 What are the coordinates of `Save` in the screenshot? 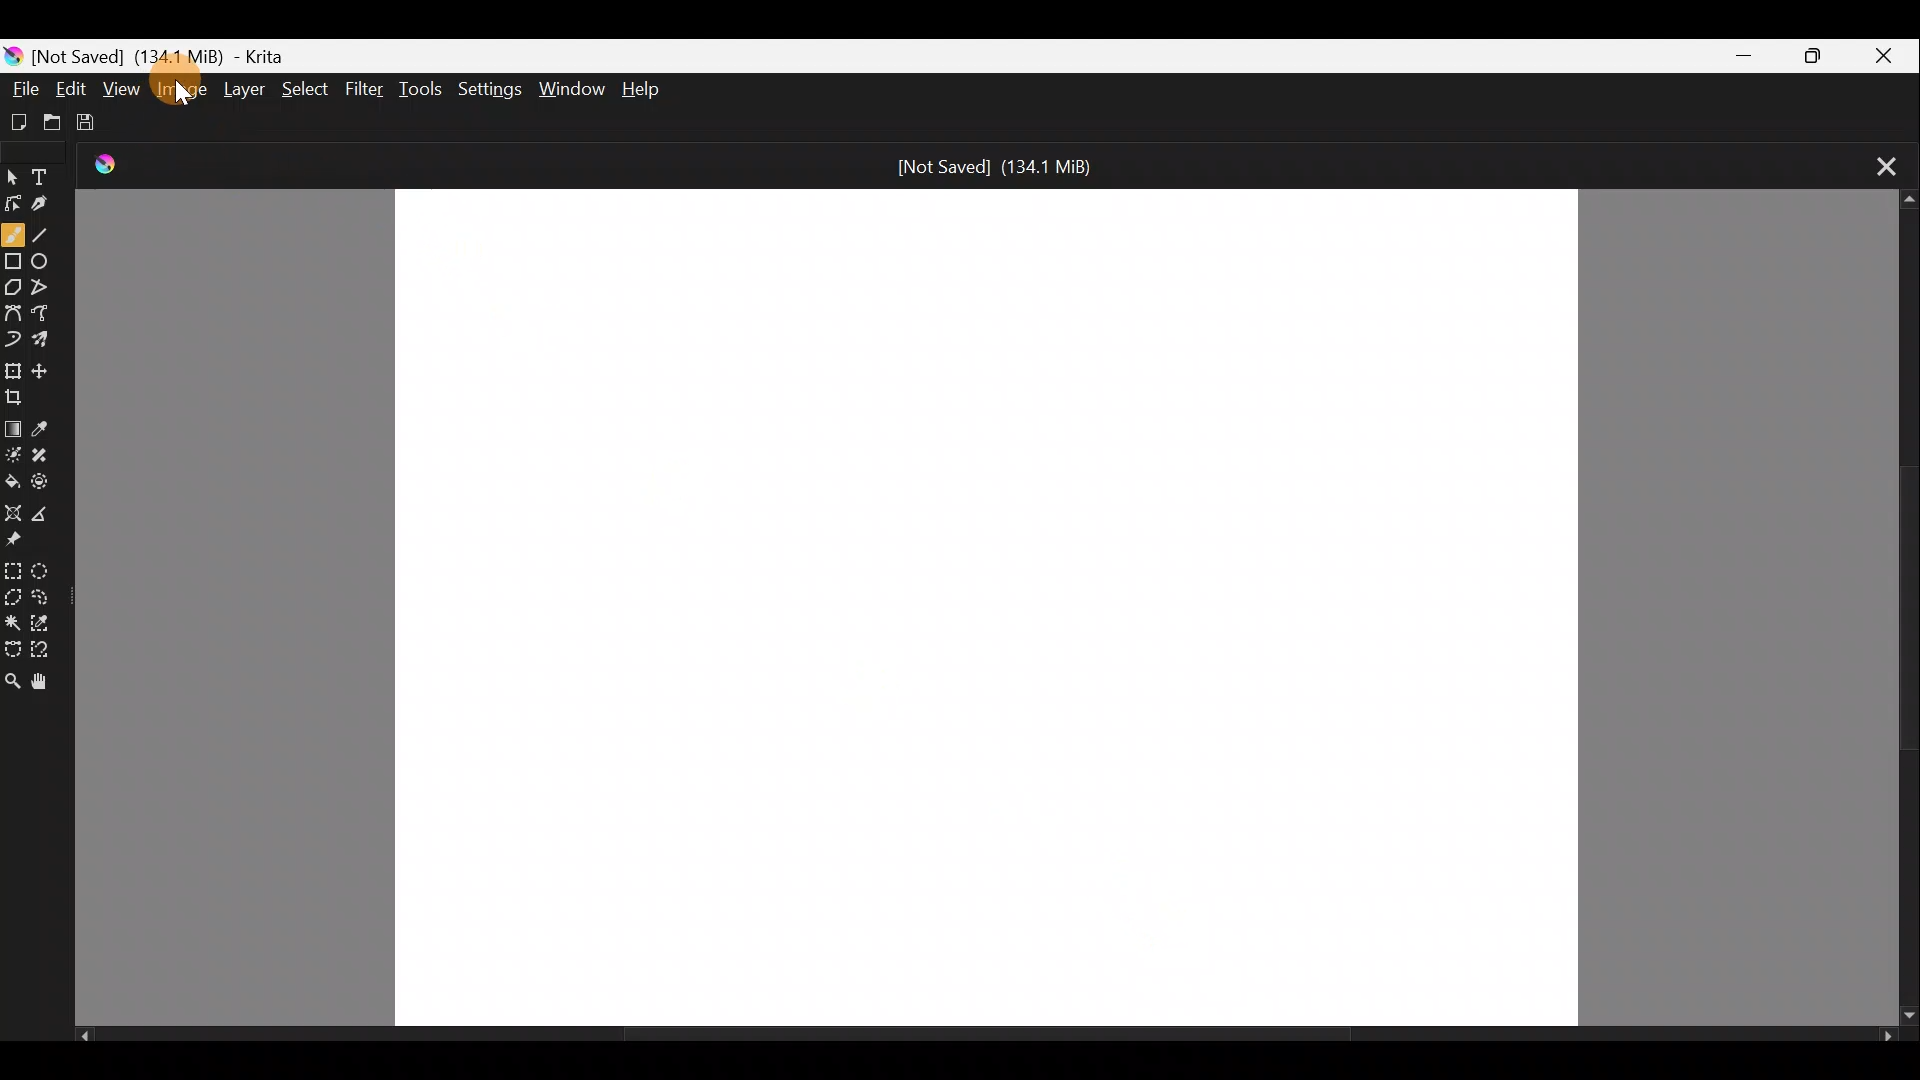 It's located at (100, 123).